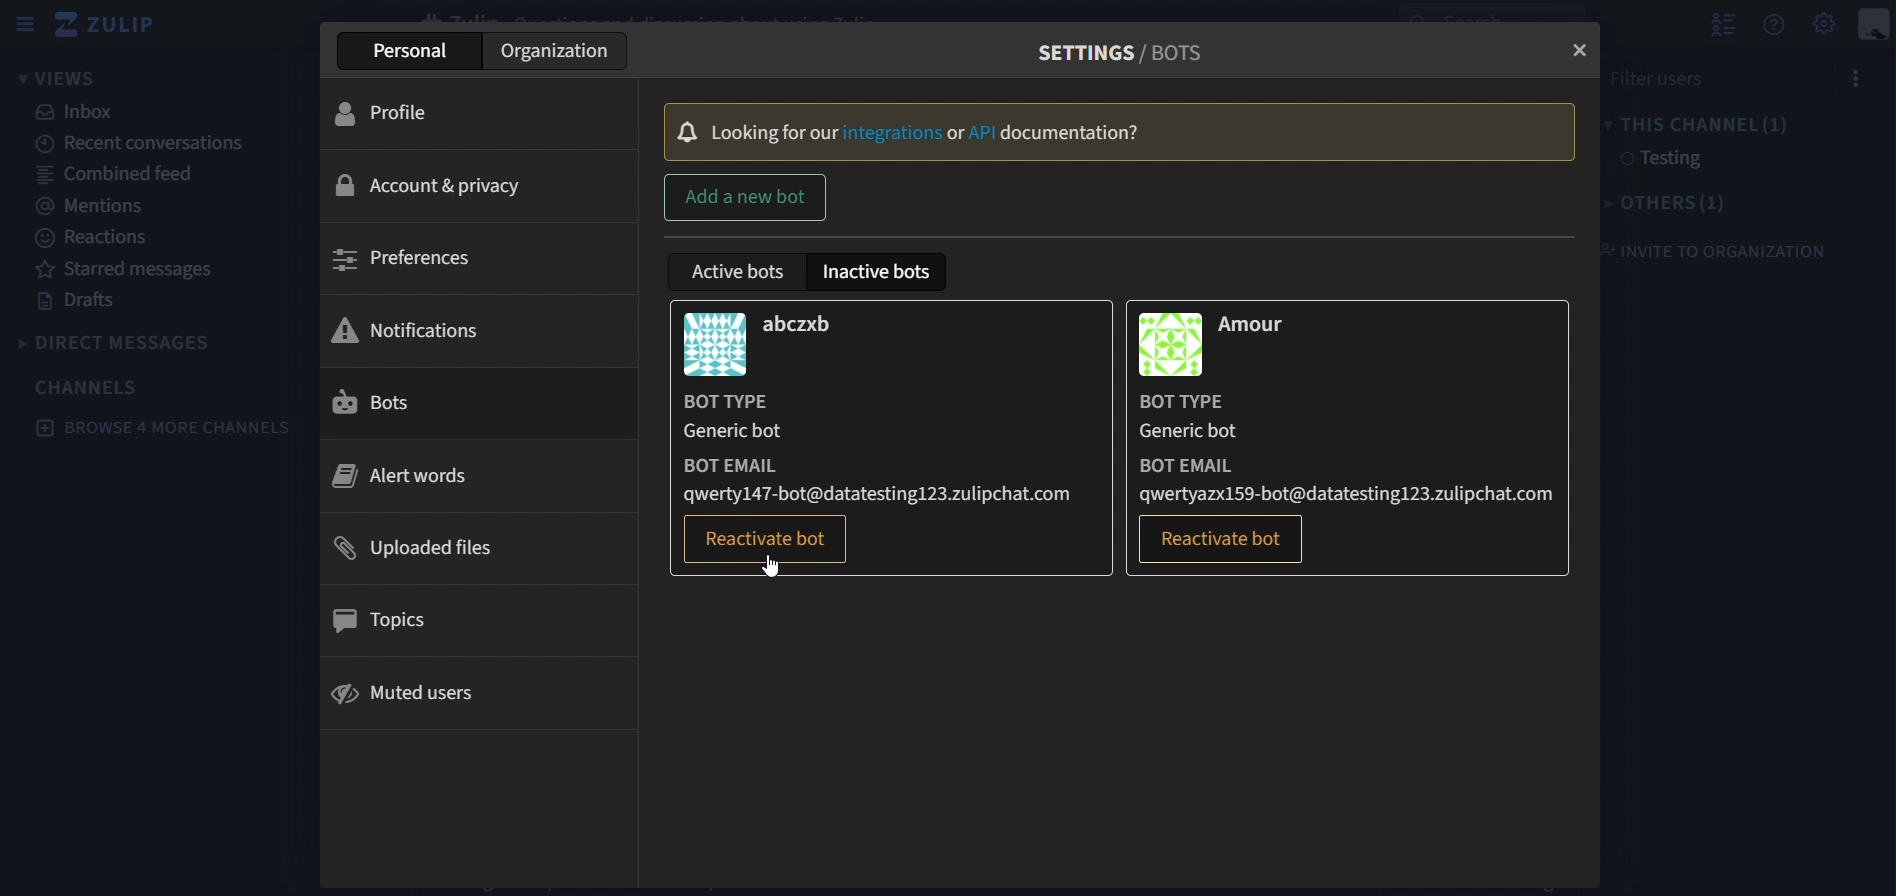 The width and height of the screenshot is (1896, 896). Describe the element at coordinates (740, 432) in the screenshot. I see `Generic bot` at that location.